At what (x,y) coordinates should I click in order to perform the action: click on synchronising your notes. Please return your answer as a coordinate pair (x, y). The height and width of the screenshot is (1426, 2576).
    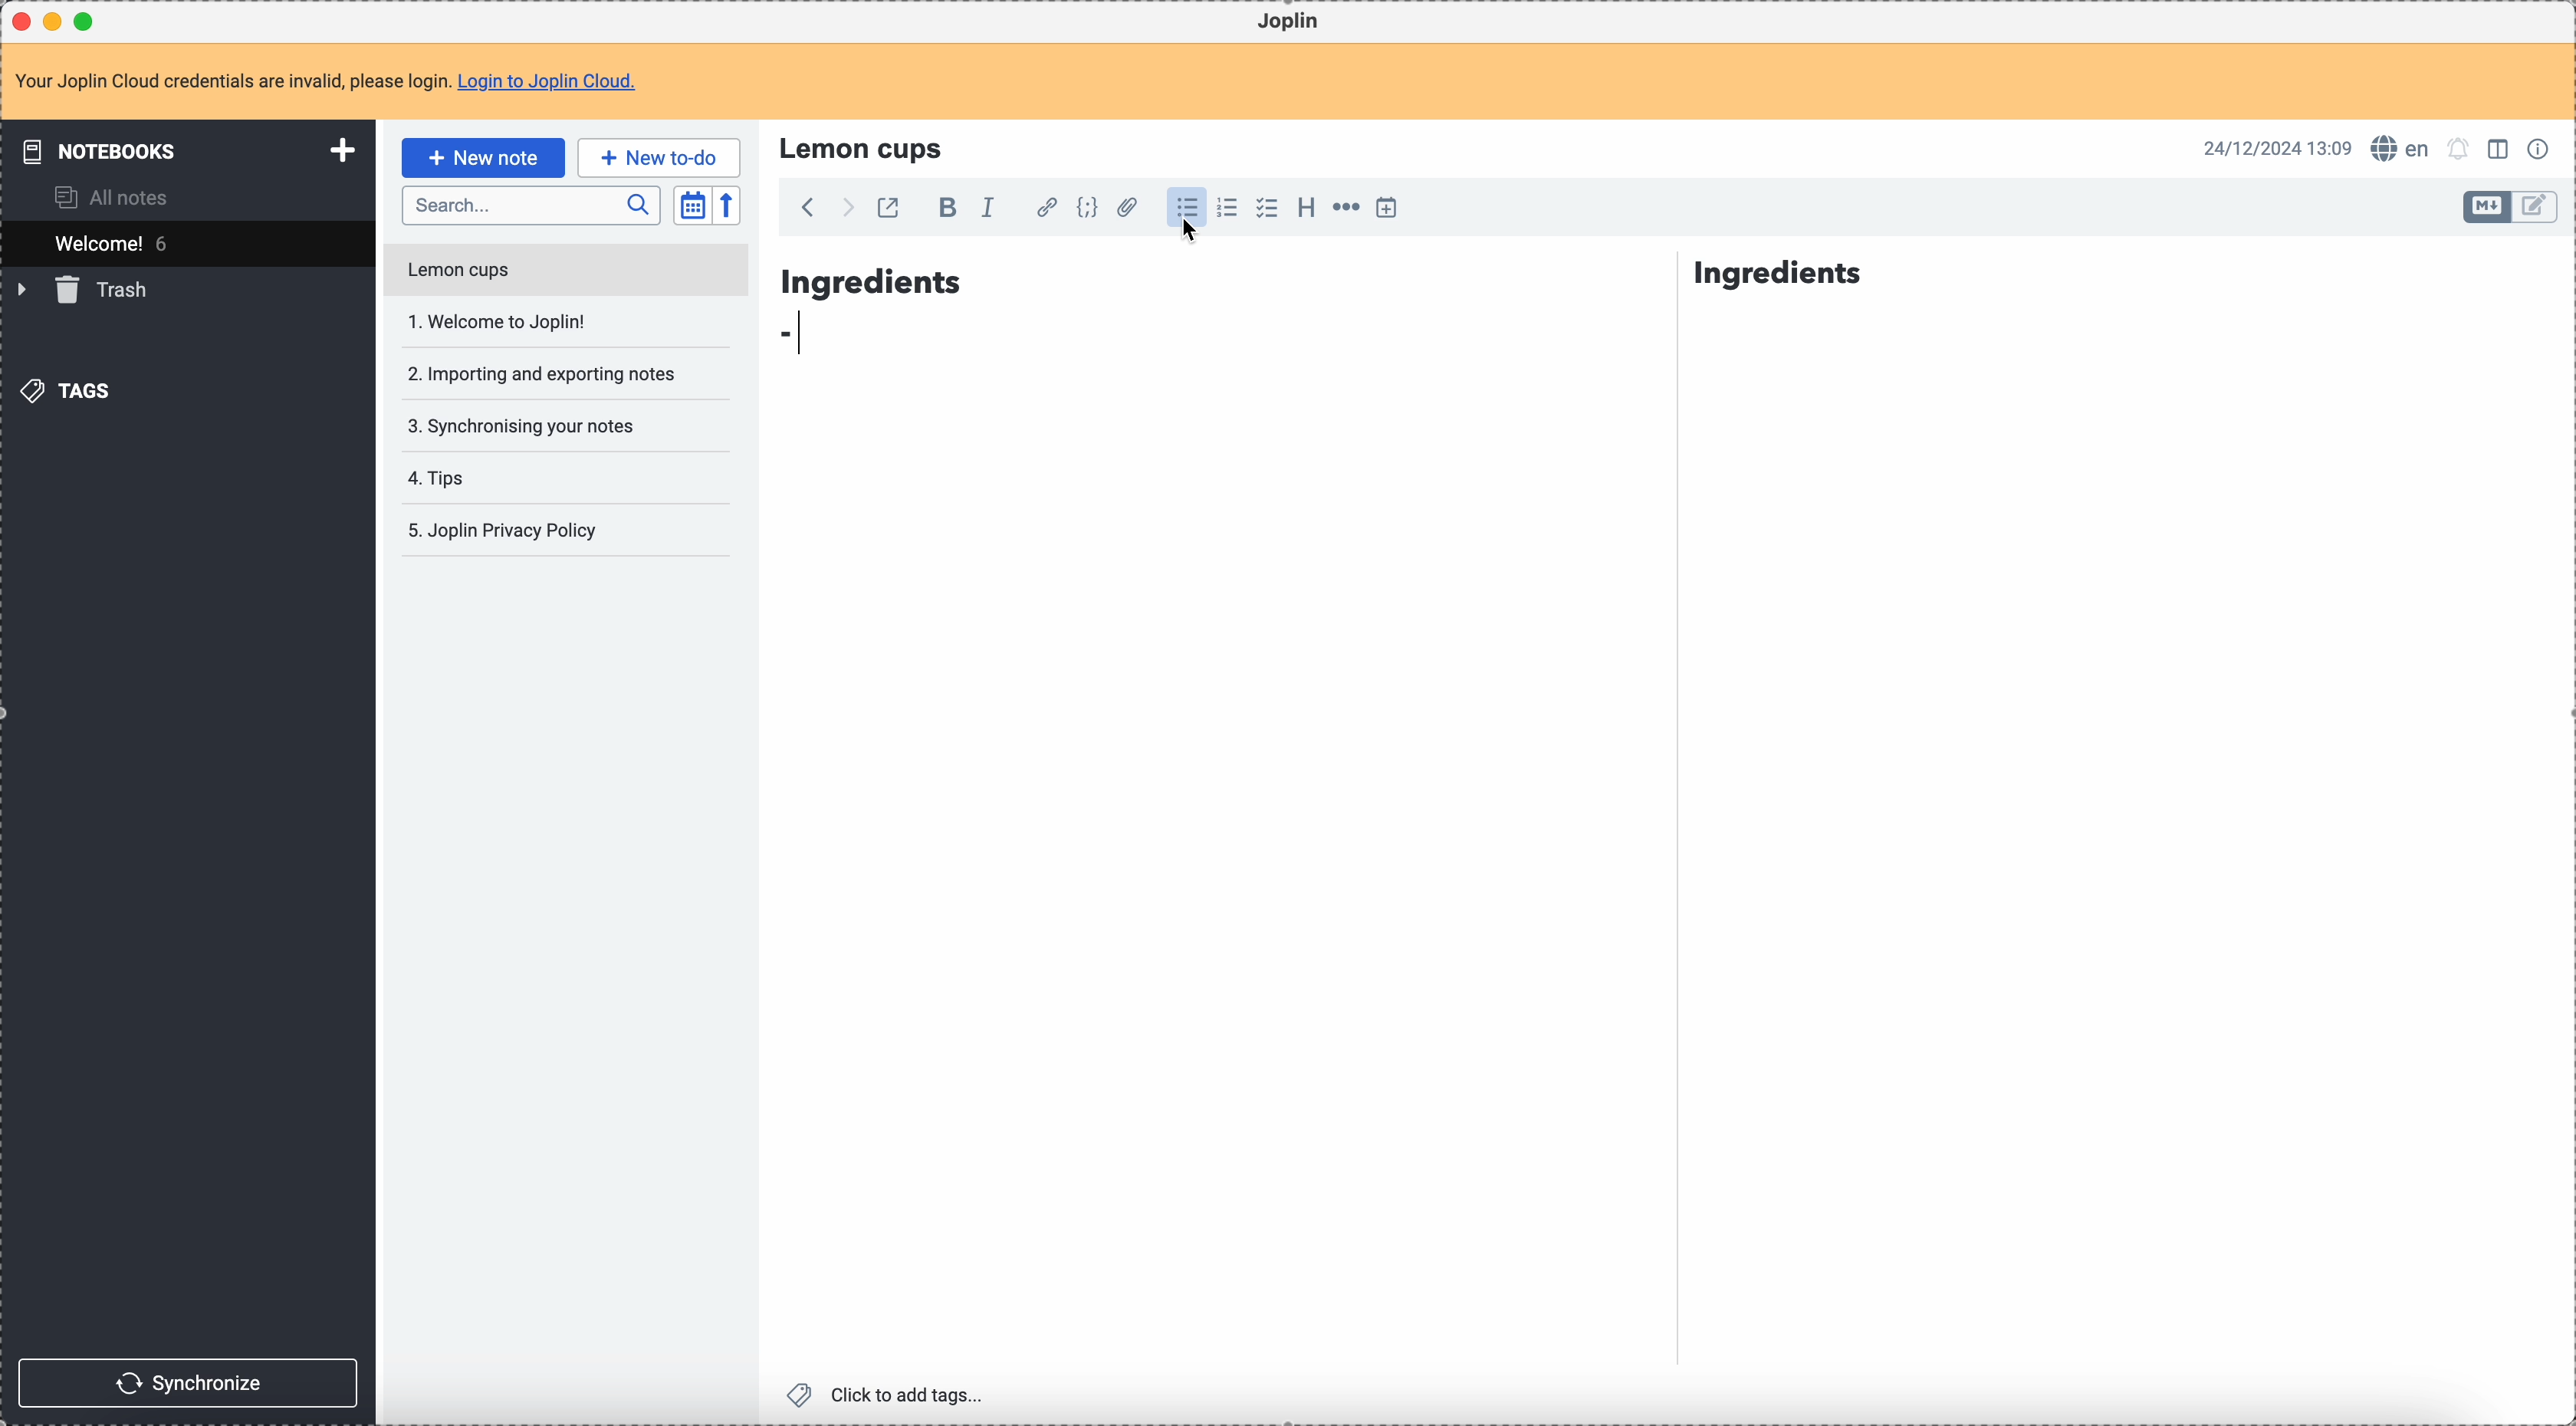
    Looking at the image, I should click on (520, 424).